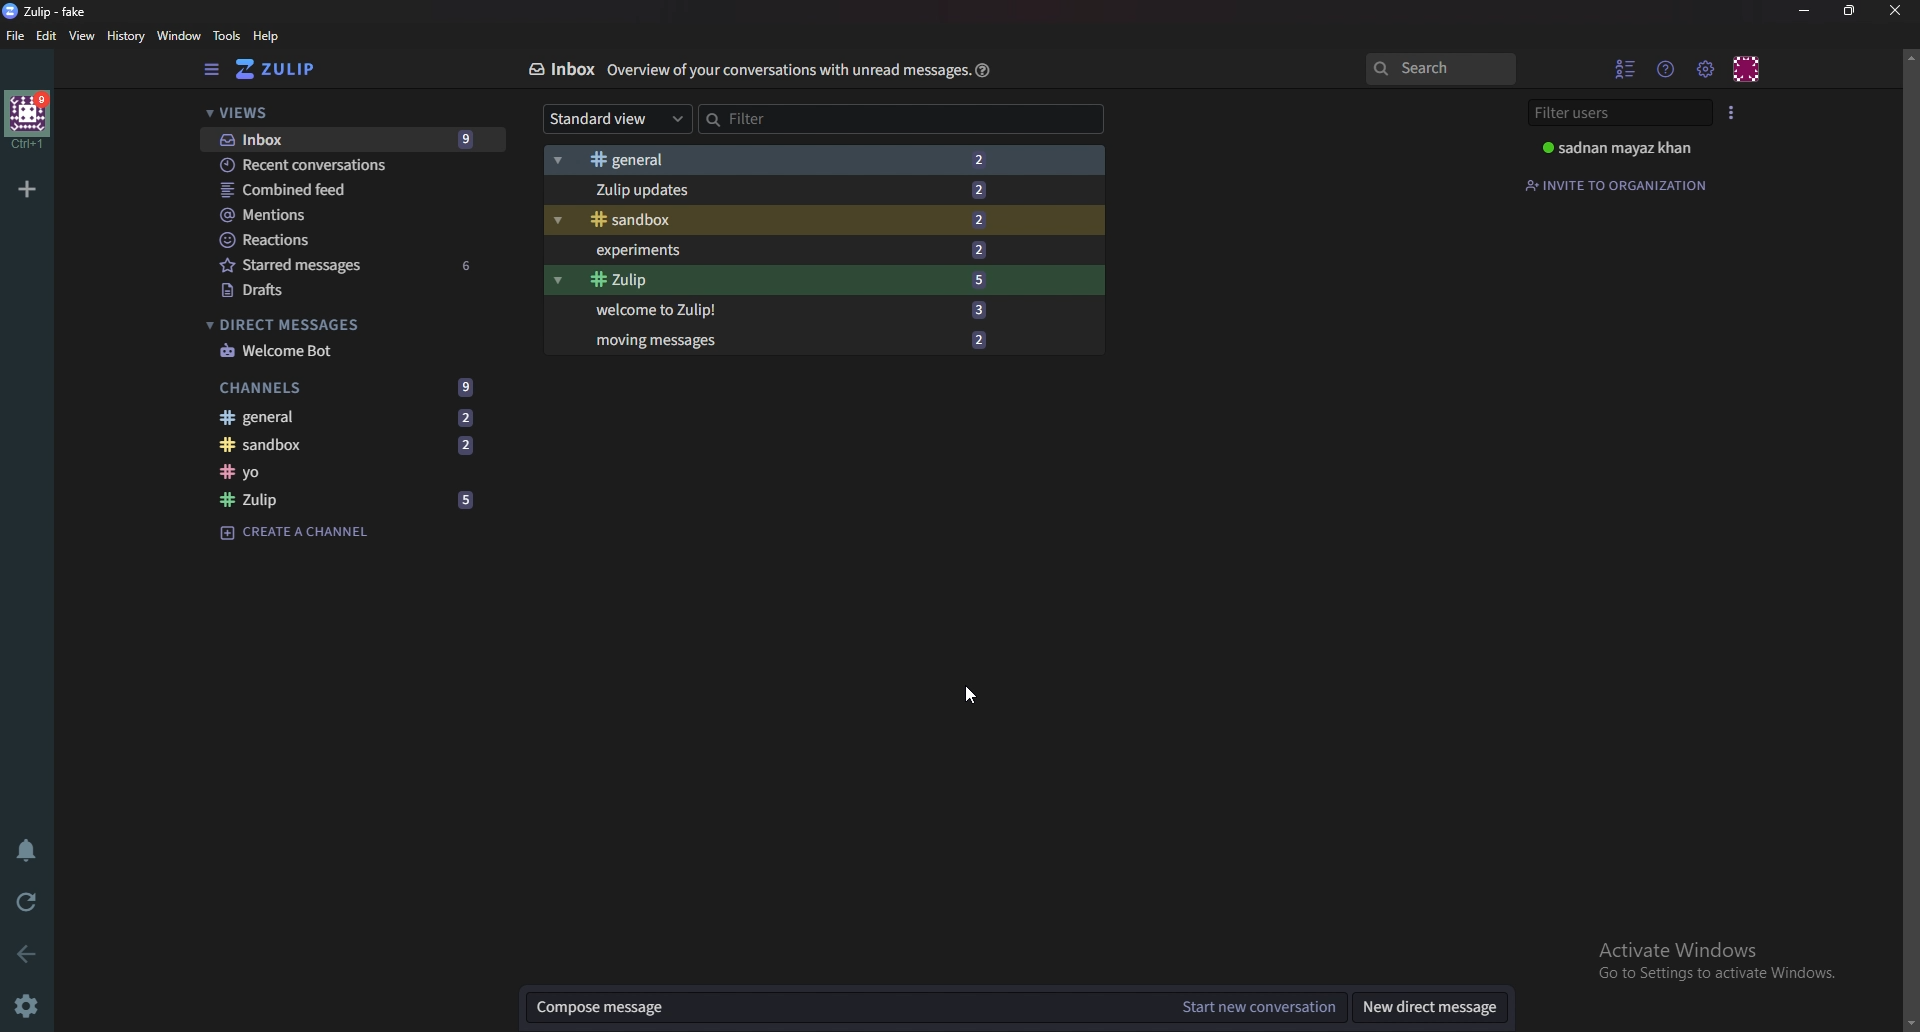 The height and width of the screenshot is (1032, 1920). What do you see at coordinates (282, 71) in the screenshot?
I see `Switch to home view` at bounding box center [282, 71].